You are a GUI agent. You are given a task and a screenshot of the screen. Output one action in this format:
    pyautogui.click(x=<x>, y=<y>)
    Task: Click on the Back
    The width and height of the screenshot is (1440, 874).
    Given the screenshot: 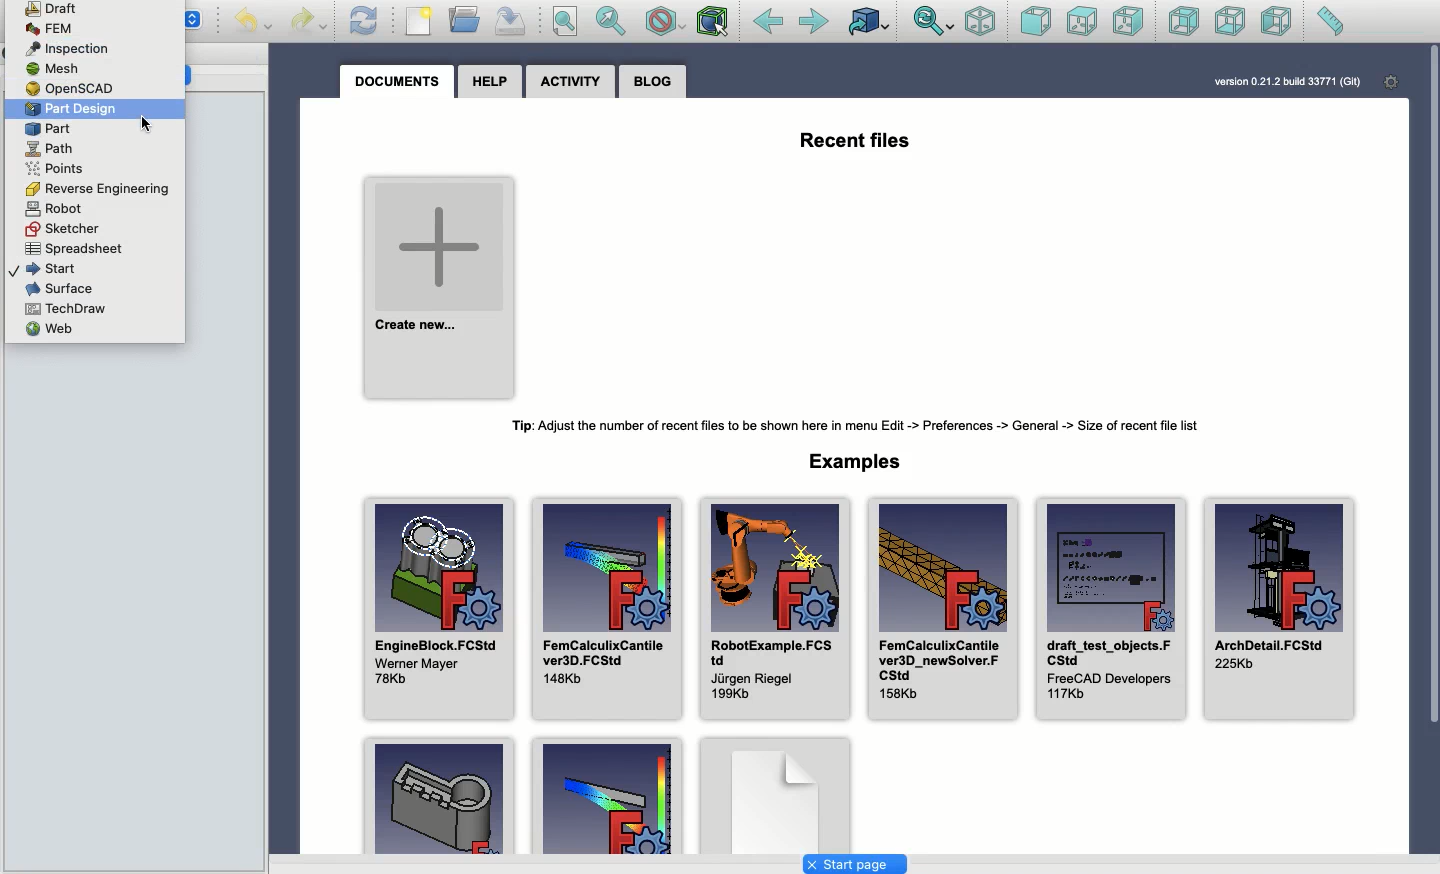 What is the action you would take?
    pyautogui.click(x=769, y=22)
    